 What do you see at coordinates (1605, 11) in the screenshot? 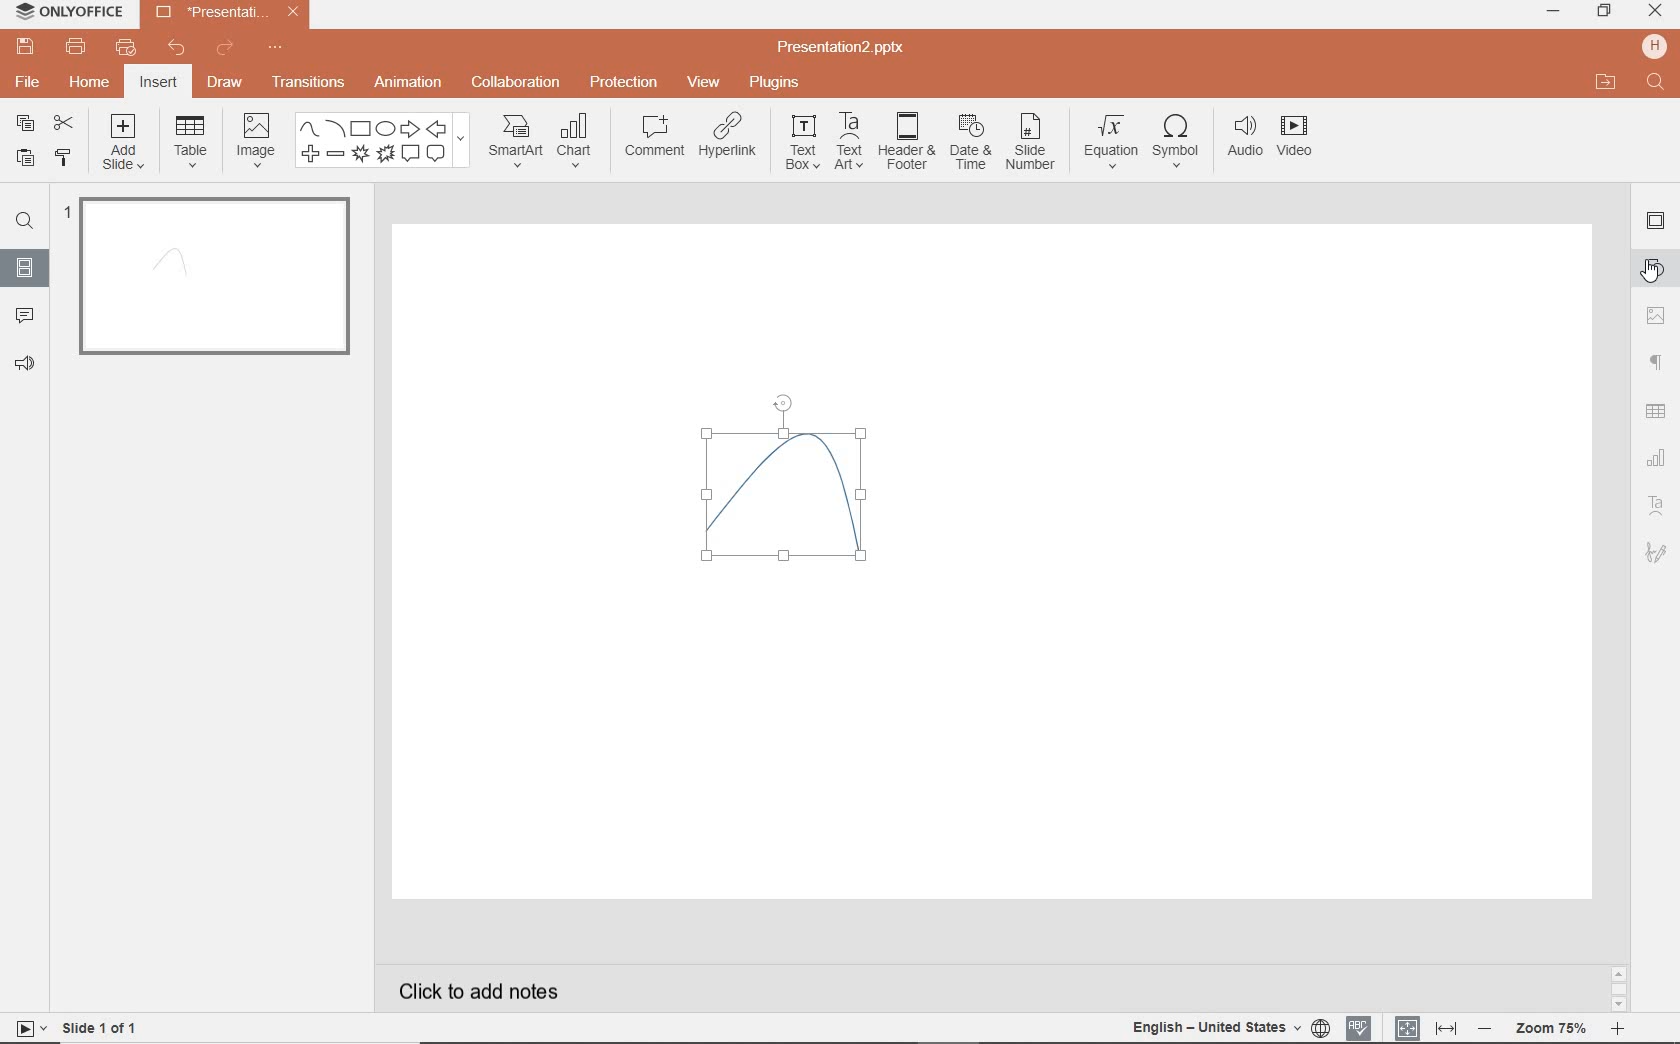
I see `RESTORE` at bounding box center [1605, 11].